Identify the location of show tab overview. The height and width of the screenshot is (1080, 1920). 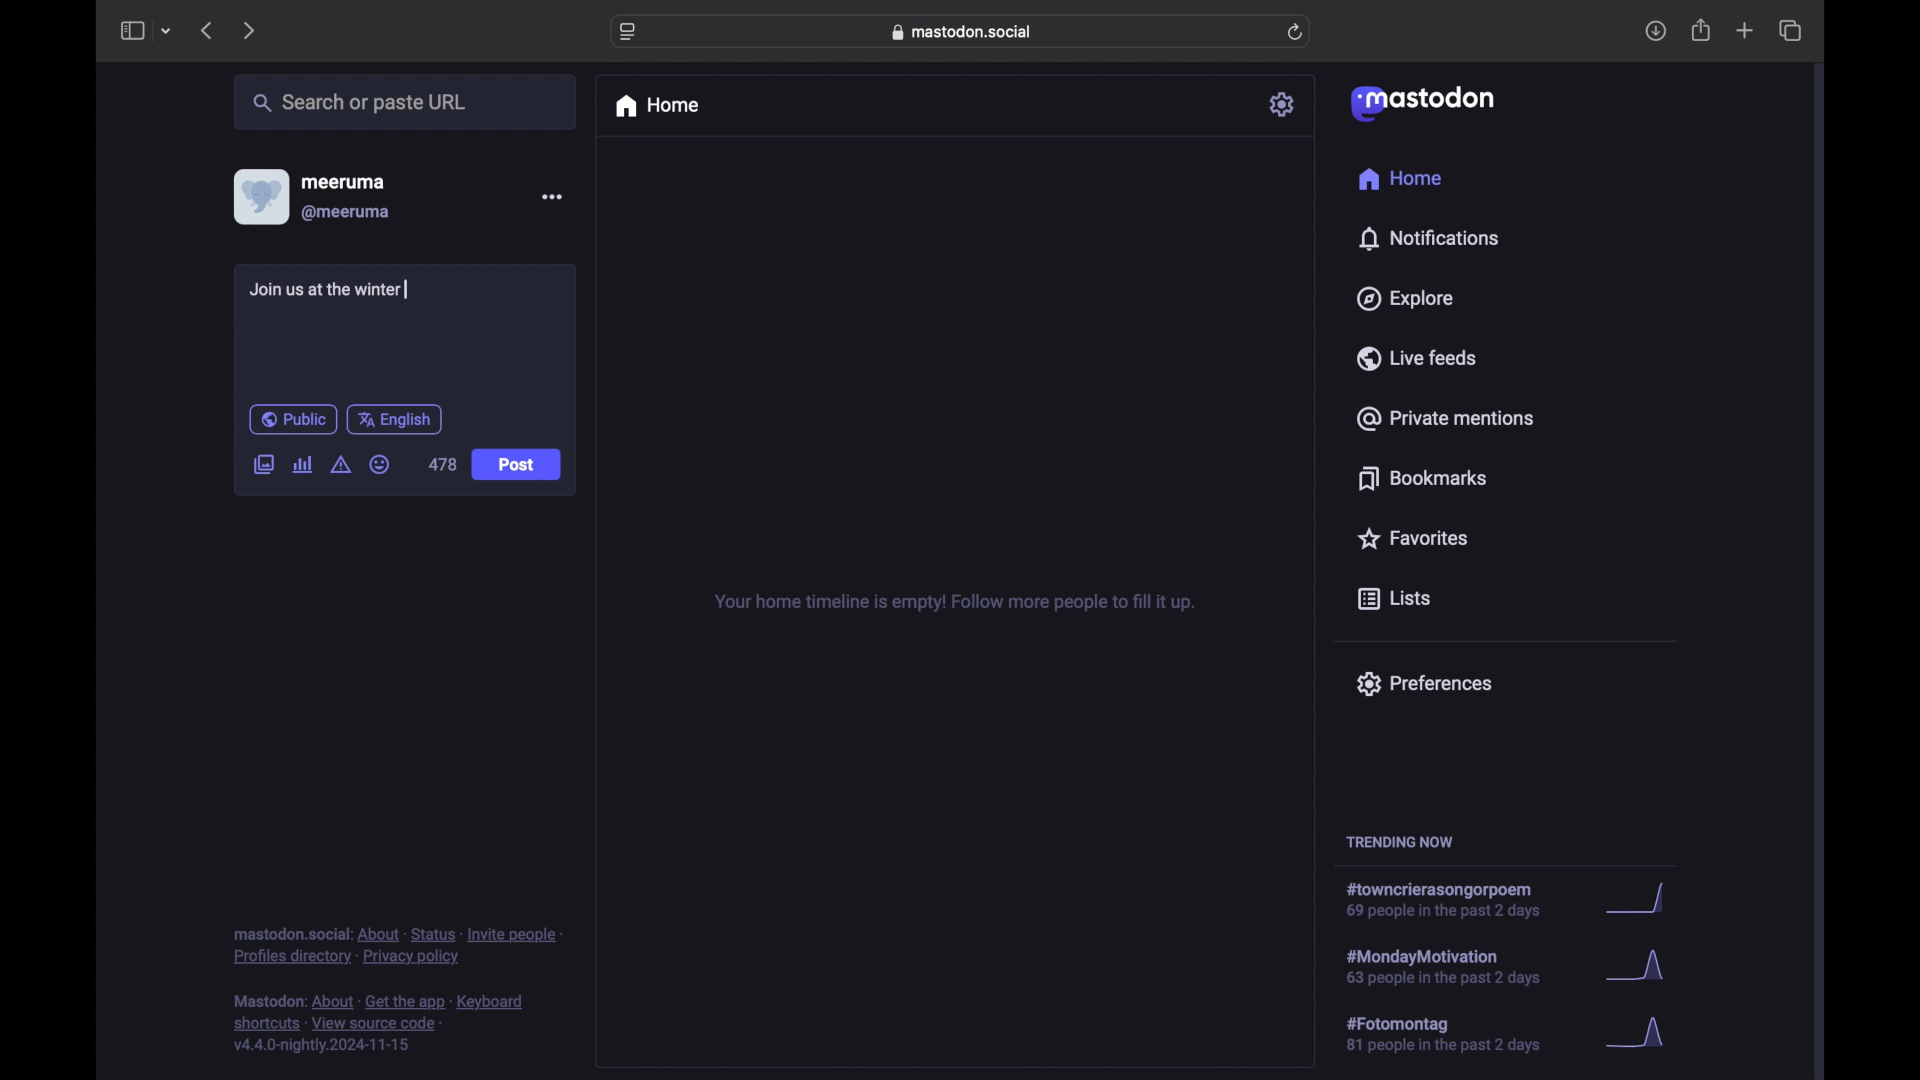
(1790, 31).